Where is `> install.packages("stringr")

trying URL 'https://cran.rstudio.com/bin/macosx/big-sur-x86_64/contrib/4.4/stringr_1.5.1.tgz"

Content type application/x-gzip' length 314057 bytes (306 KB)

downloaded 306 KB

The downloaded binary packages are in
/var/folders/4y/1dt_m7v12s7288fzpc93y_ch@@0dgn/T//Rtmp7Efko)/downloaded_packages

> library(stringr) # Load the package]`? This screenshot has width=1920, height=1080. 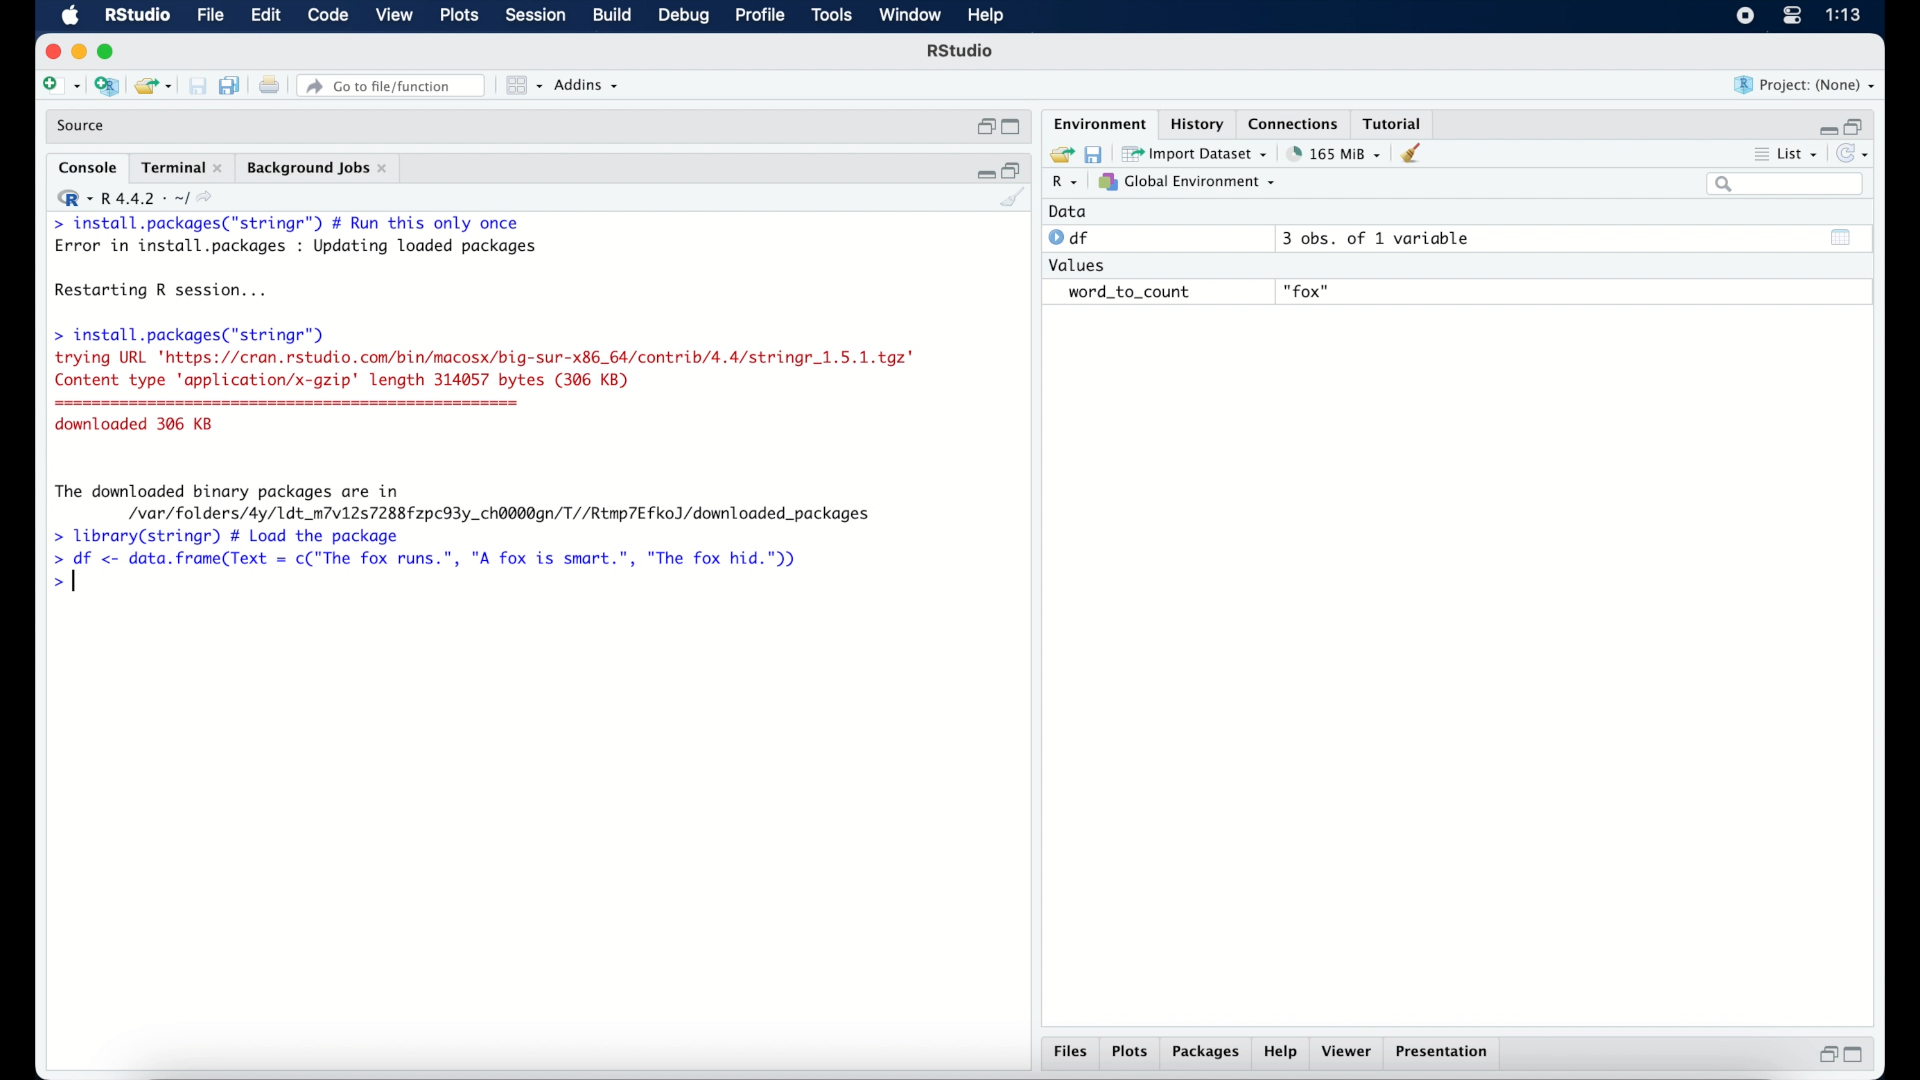 > install.packages("stringr")

trying URL 'https://cran.rstudio.com/bin/macosx/big-sur-x86_64/contrib/4.4/stringr_1.5.1.tgz"

Content type application/x-gzip' length 314057 bytes (306 KB)

downloaded 306 KB

The downloaded binary packages are in
/var/folders/4y/1dt_m7v12s7288fzpc93y_ch@@0dgn/T//Rtmp7Efko)/downloaded_packages

> library(stringr) # Load the package] is located at coordinates (484, 435).